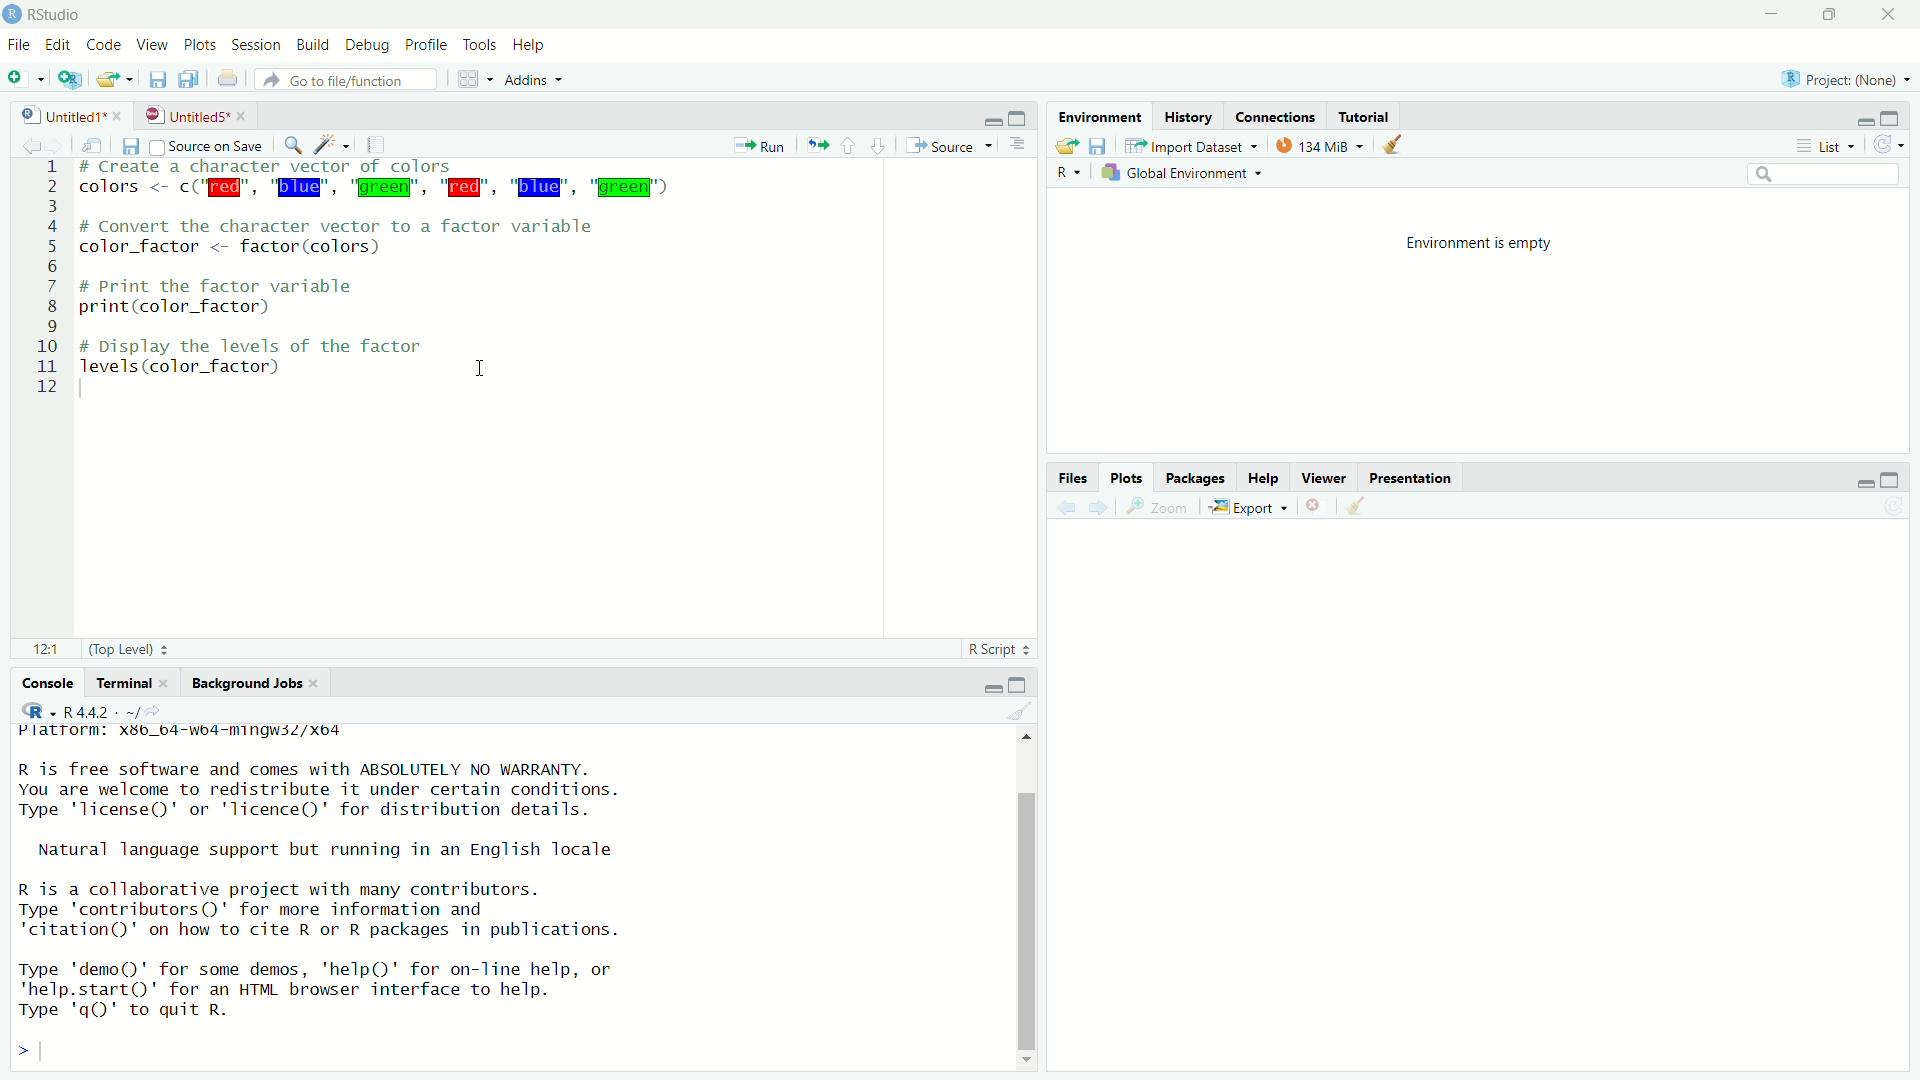 The image size is (1920, 1080). Describe the element at coordinates (1898, 116) in the screenshot. I see `maximize` at that location.